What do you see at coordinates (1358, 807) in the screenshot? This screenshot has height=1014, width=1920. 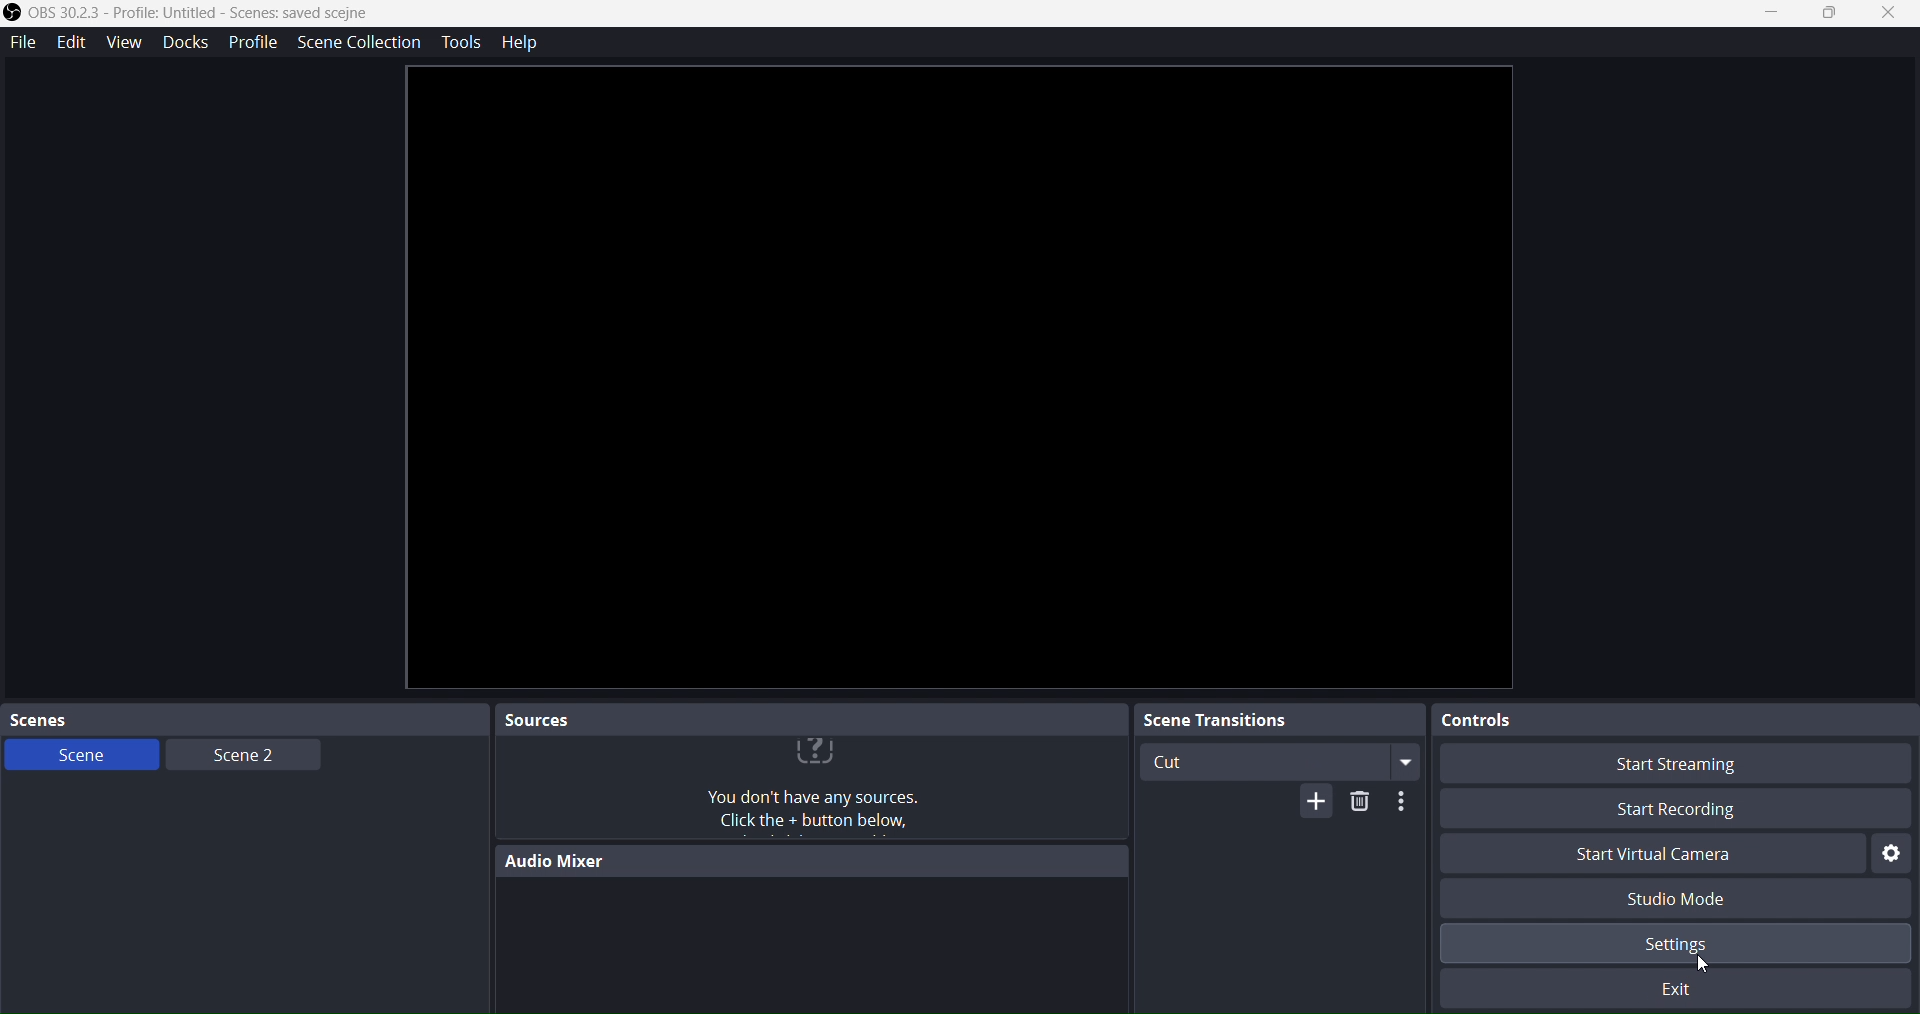 I see `Delete` at bounding box center [1358, 807].